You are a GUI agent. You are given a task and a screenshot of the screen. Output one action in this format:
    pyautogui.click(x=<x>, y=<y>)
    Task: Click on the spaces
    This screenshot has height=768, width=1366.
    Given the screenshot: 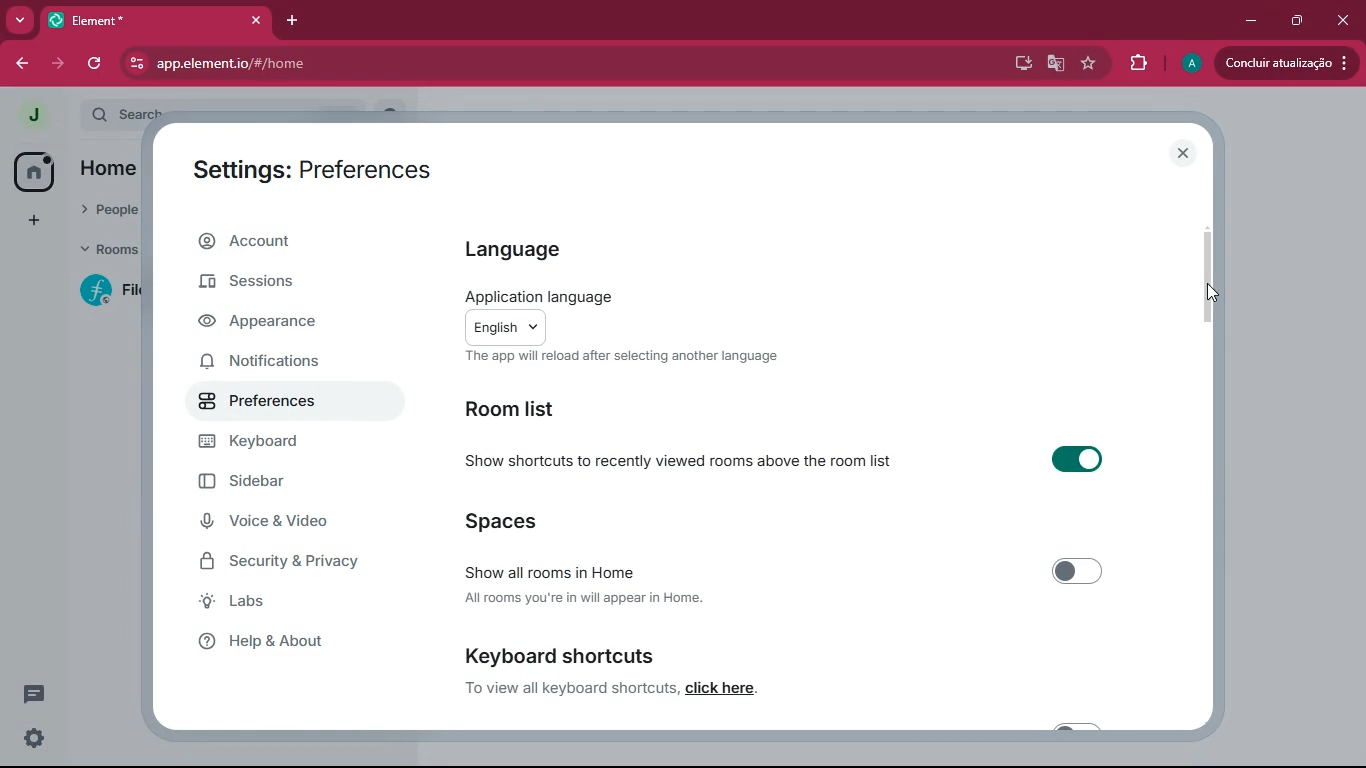 What is the action you would take?
    pyautogui.click(x=503, y=523)
    